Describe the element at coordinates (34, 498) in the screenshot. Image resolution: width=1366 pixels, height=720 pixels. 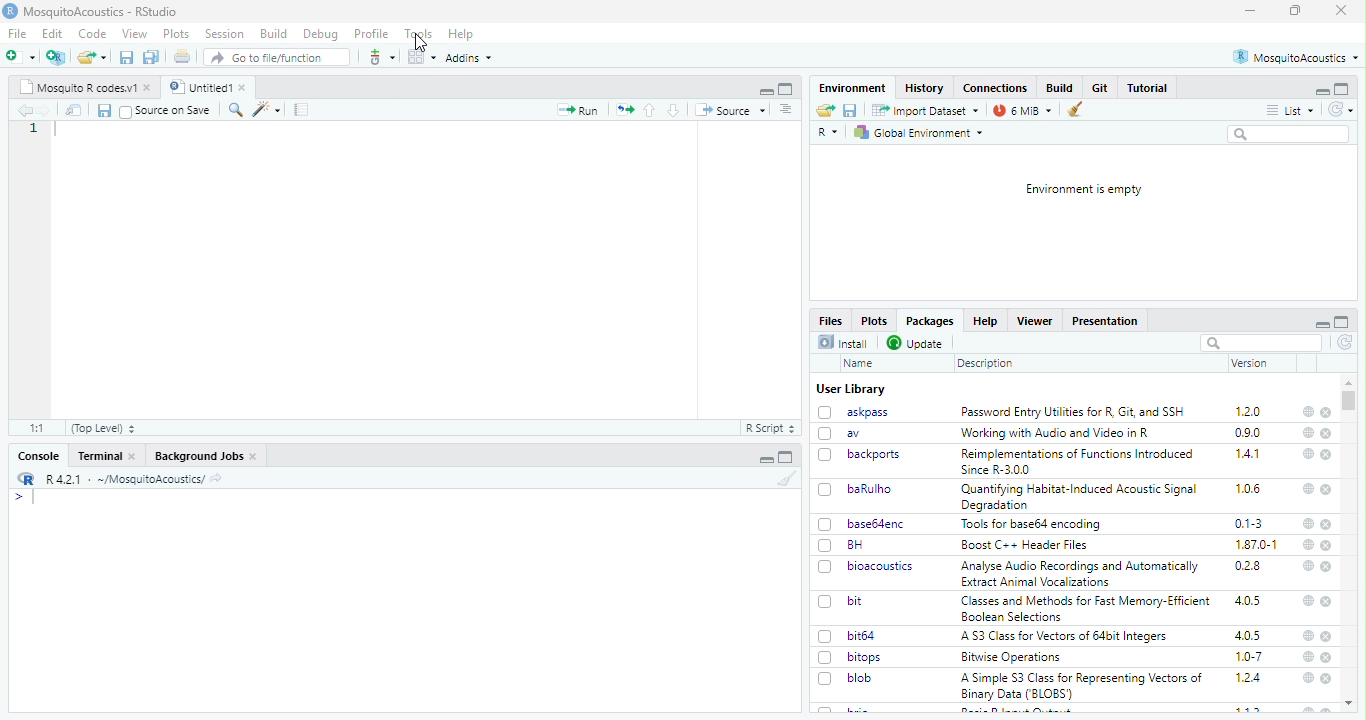
I see `typing indicator` at that location.